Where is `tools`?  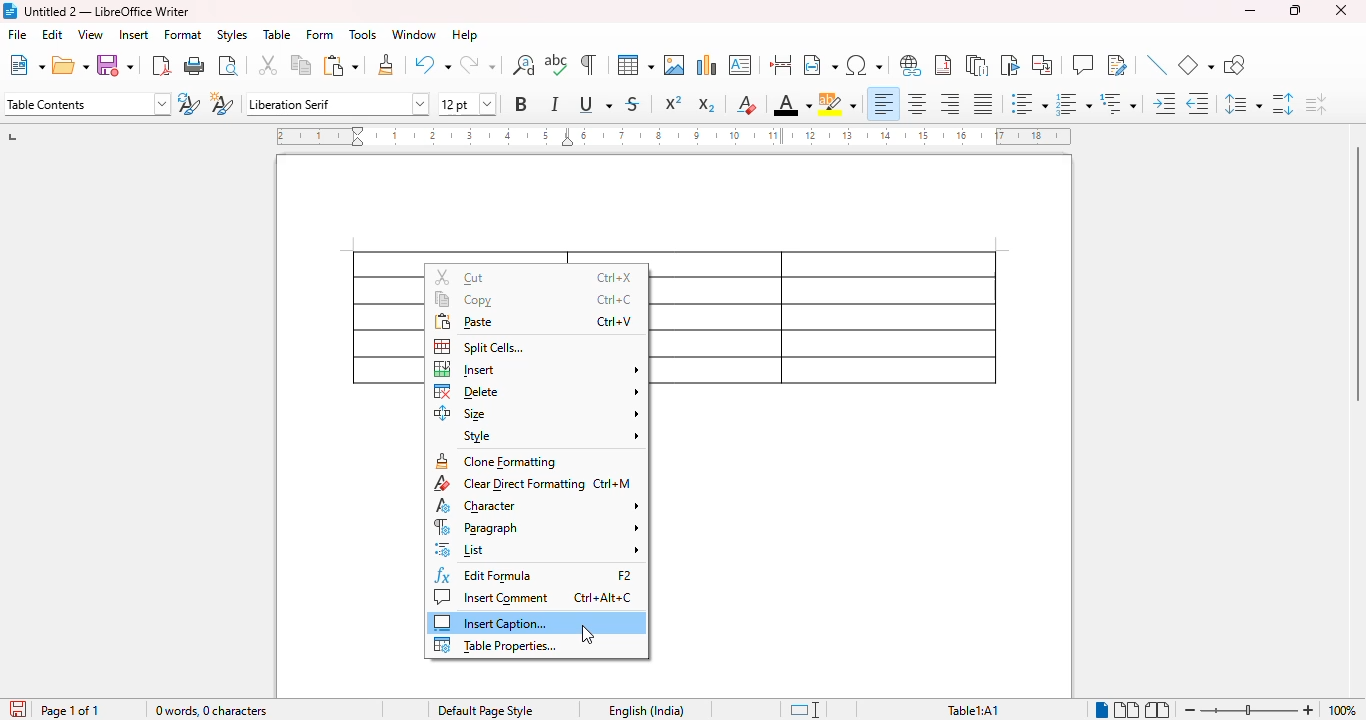 tools is located at coordinates (363, 34).